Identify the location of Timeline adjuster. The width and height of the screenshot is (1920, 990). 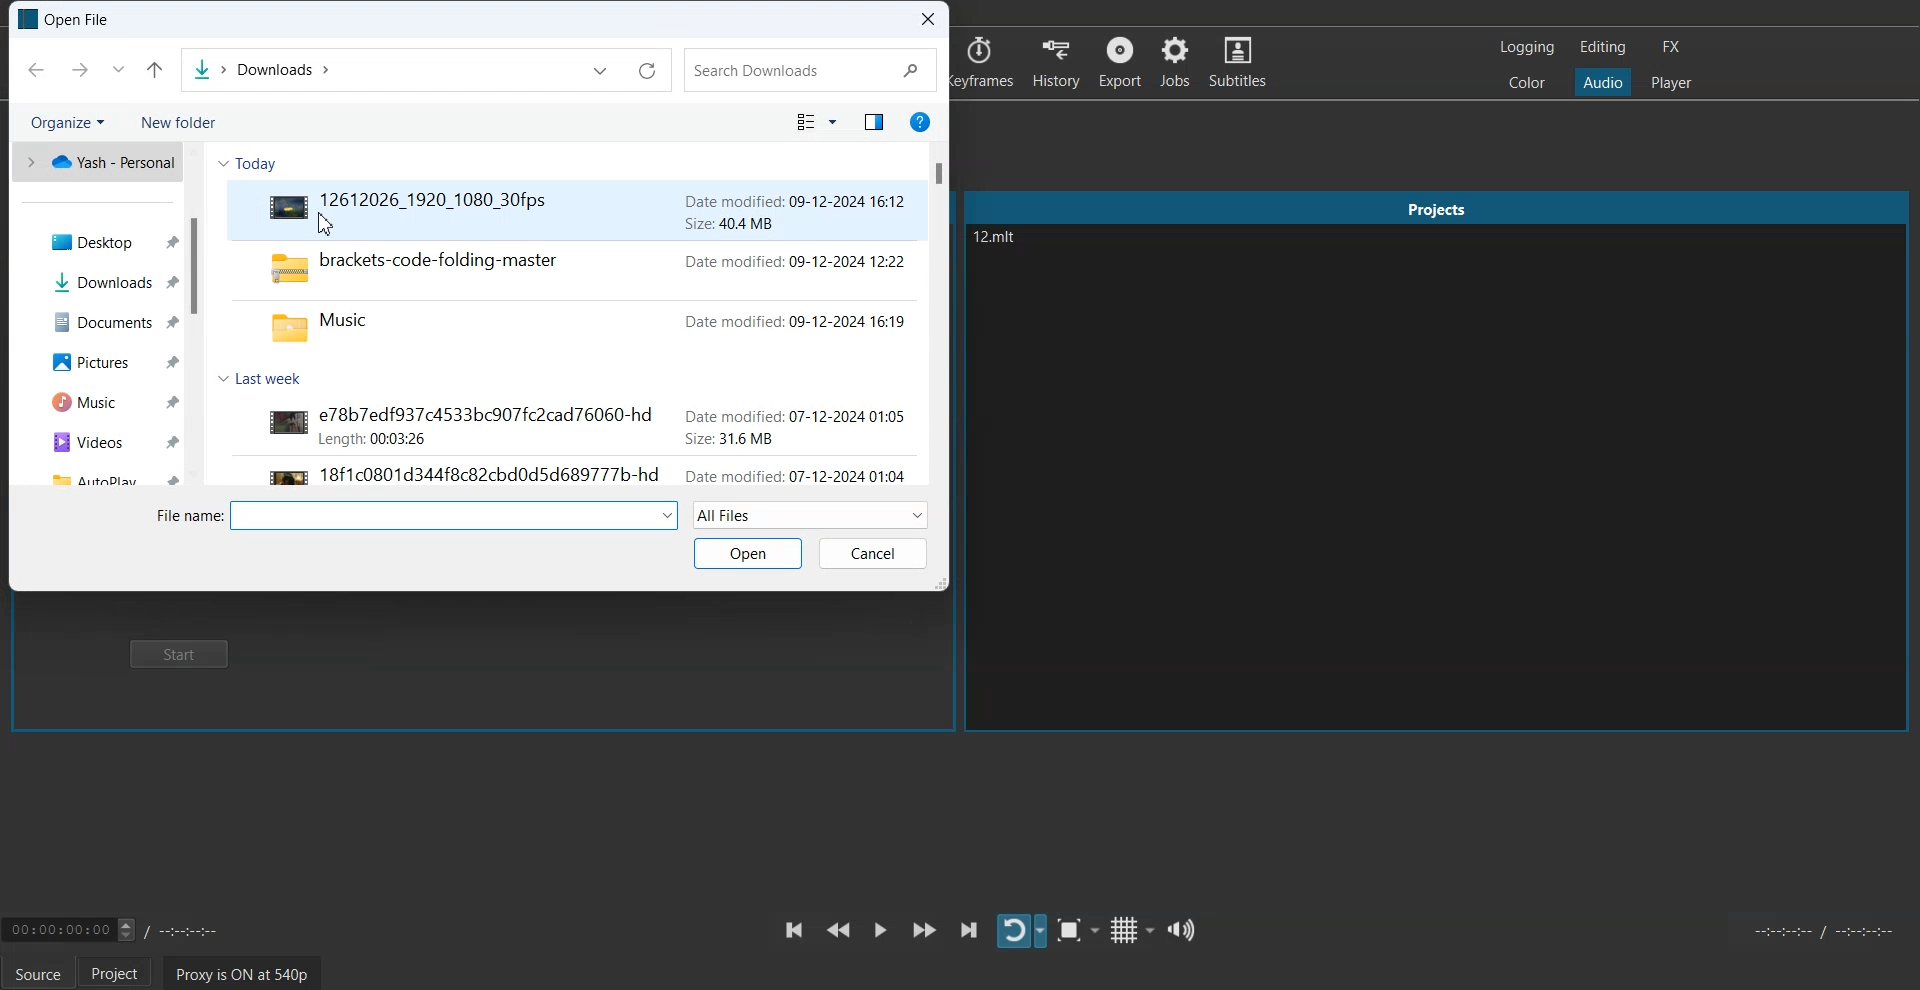
(124, 928).